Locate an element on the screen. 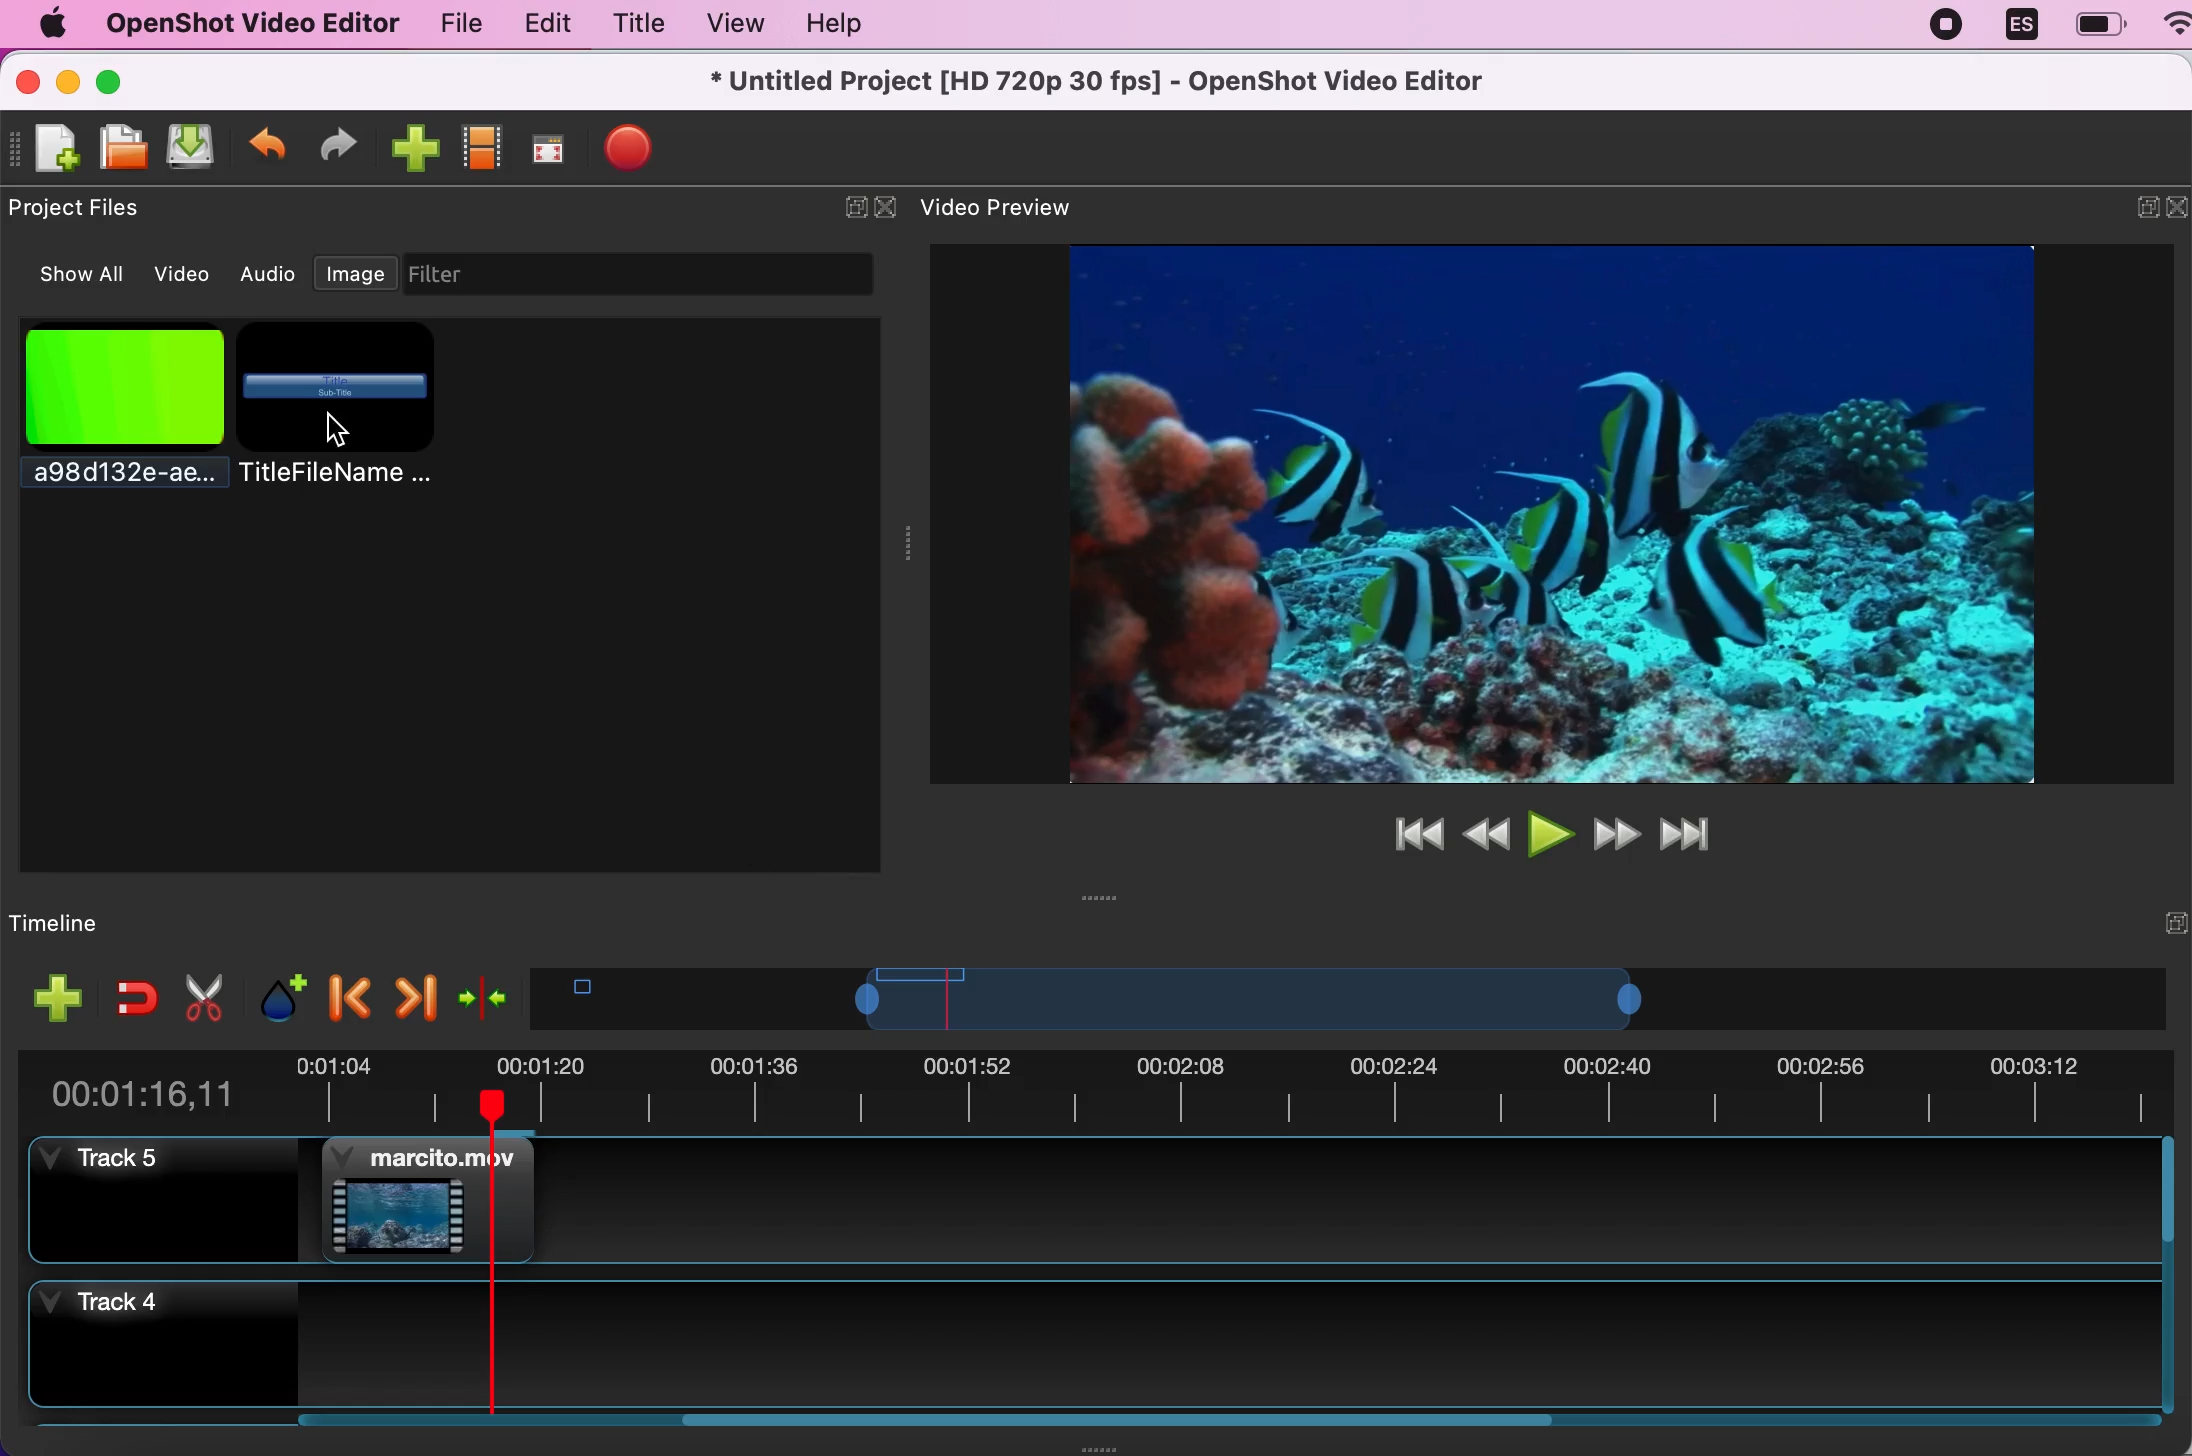 This screenshot has width=2192, height=1456. help is located at coordinates (852, 25).